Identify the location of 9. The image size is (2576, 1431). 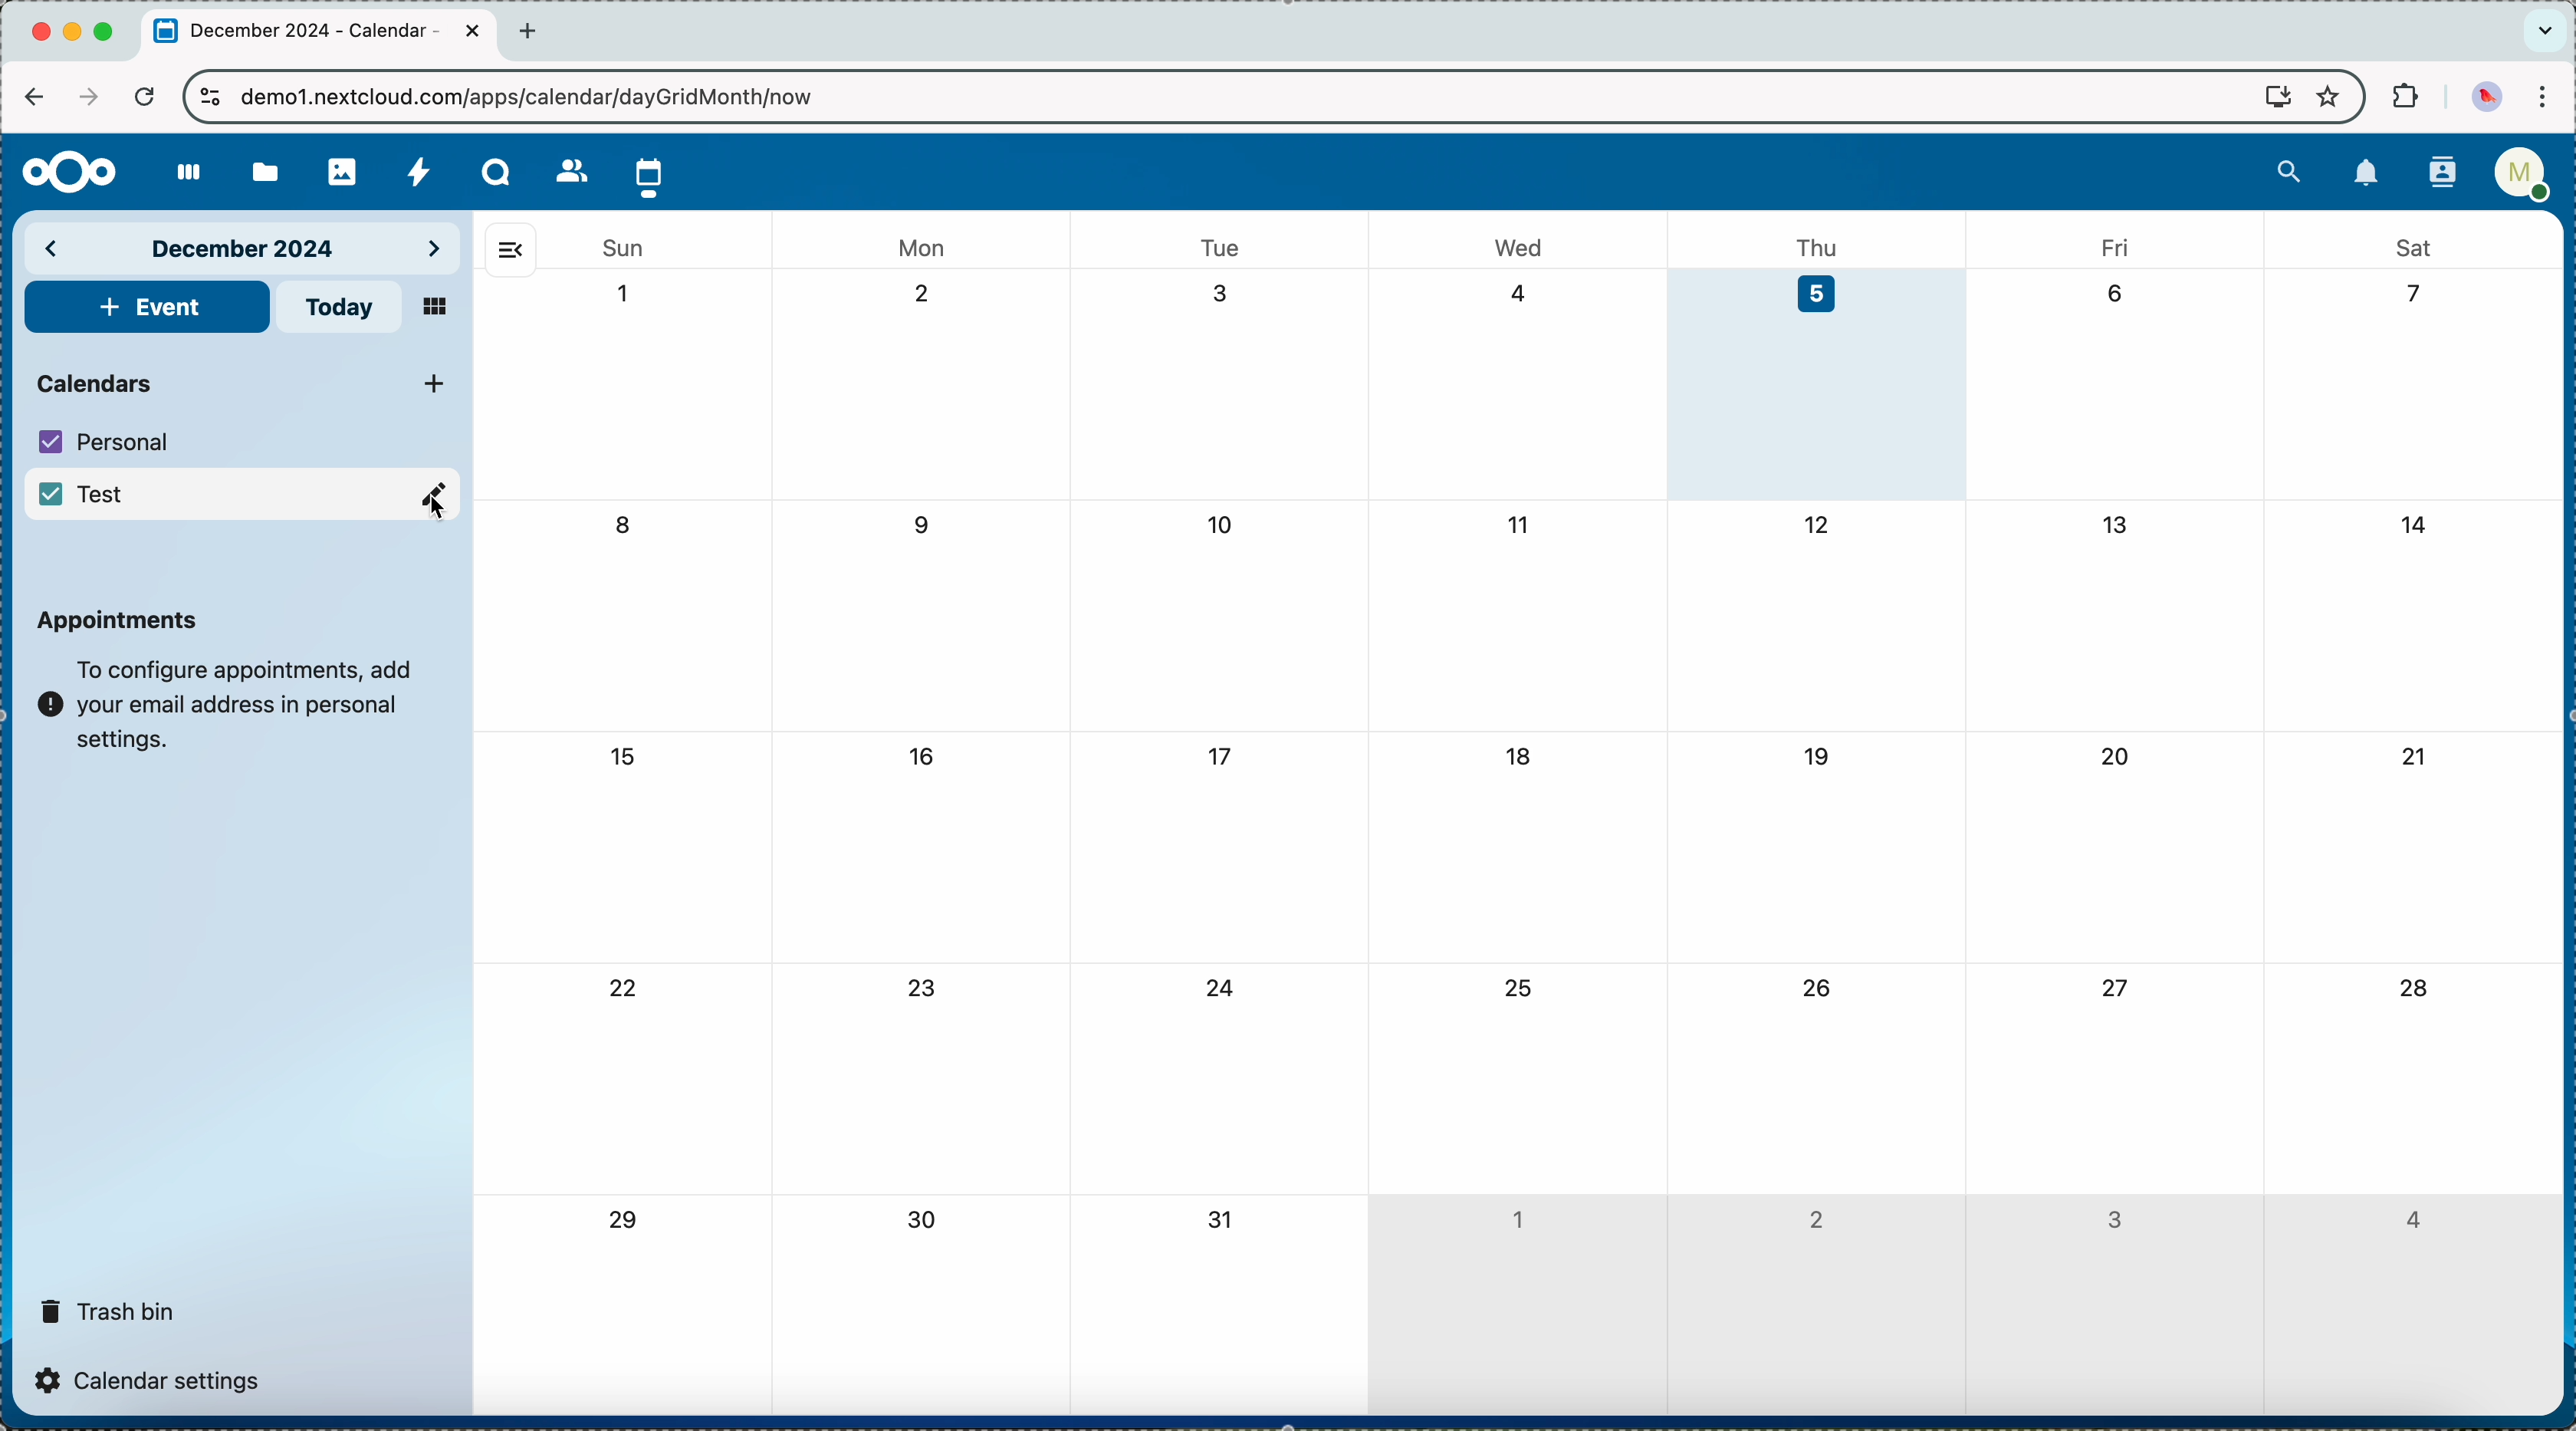
(926, 524).